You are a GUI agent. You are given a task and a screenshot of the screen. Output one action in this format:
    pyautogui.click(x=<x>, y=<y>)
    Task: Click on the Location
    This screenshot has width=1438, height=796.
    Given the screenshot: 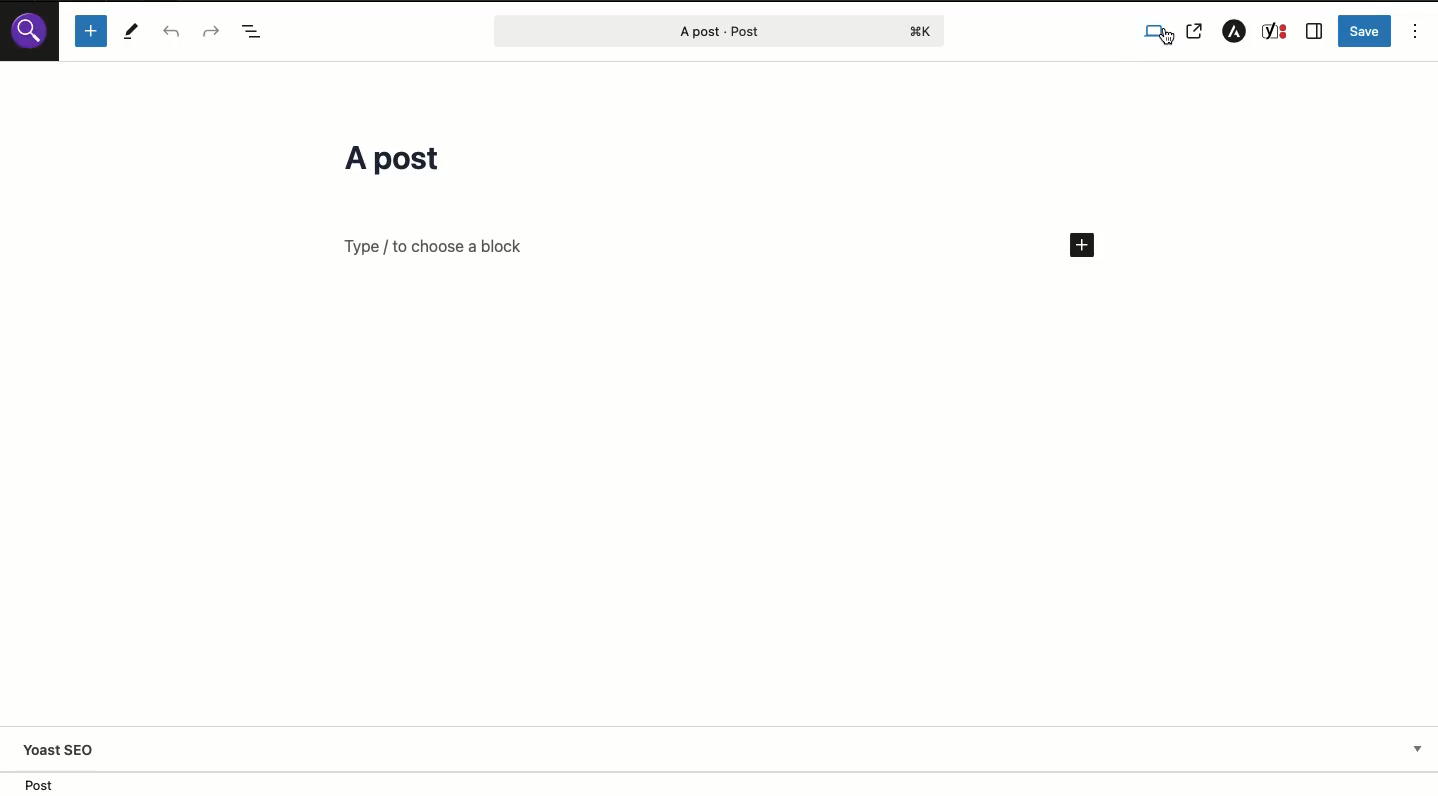 What is the action you would take?
    pyautogui.click(x=719, y=783)
    